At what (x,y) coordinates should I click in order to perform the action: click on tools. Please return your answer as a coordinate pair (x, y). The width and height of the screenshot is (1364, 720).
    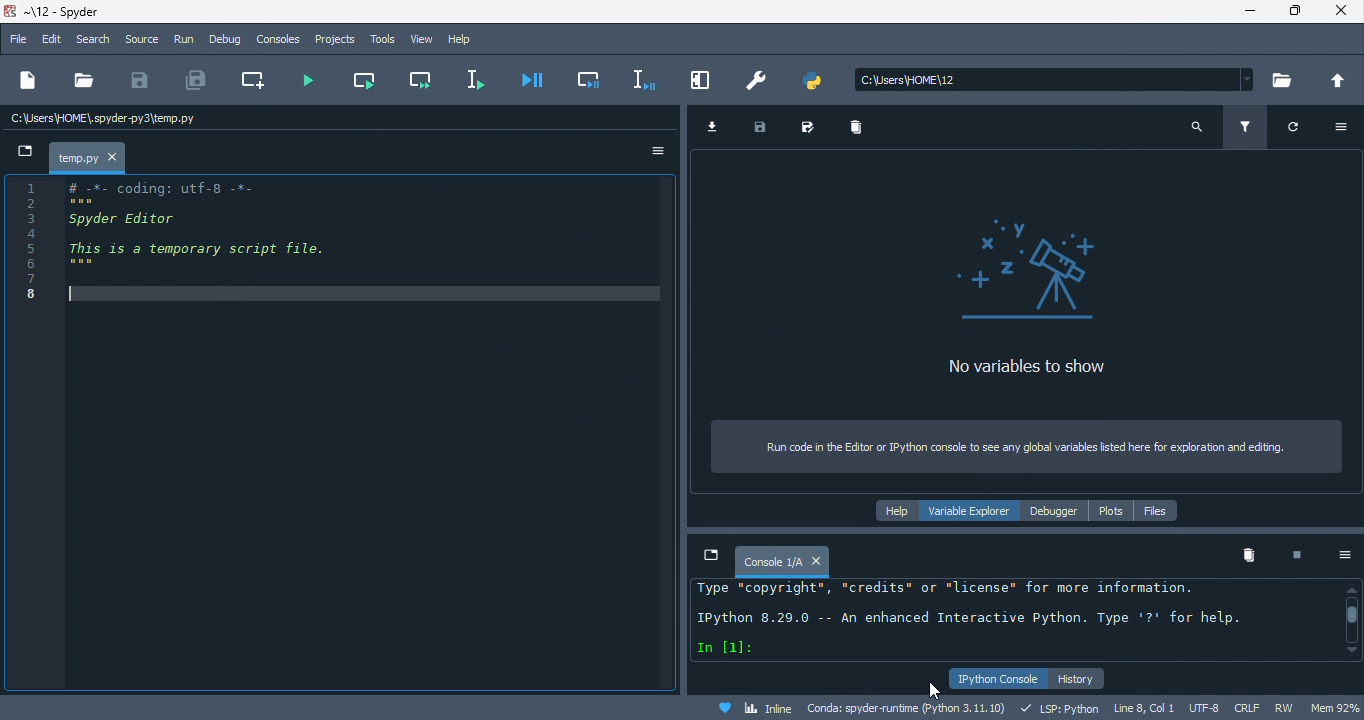
    Looking at the image, I should click on (379, 39).